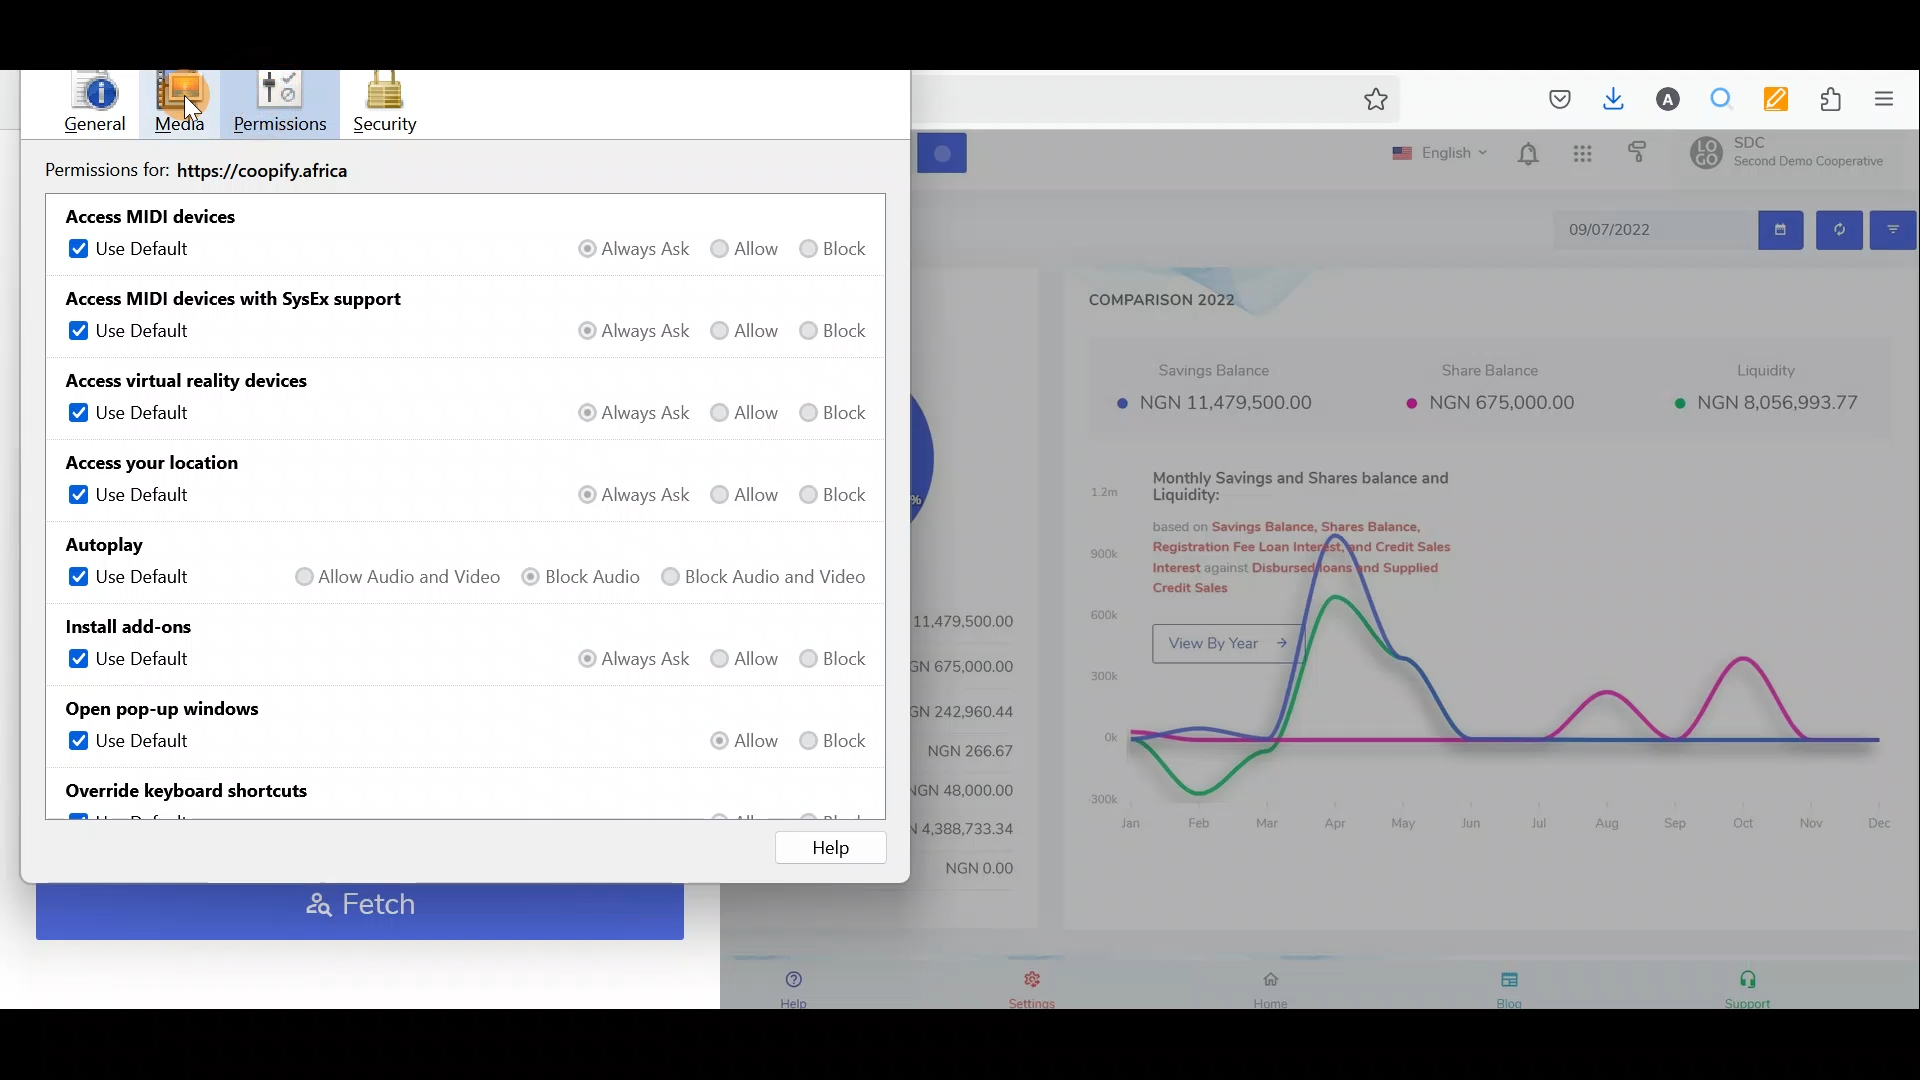 The image size is (1920, 1080). Describe the element at coordinates (1767, 99) in the screenshot. I see `Multi keywords highlighter` at that location.